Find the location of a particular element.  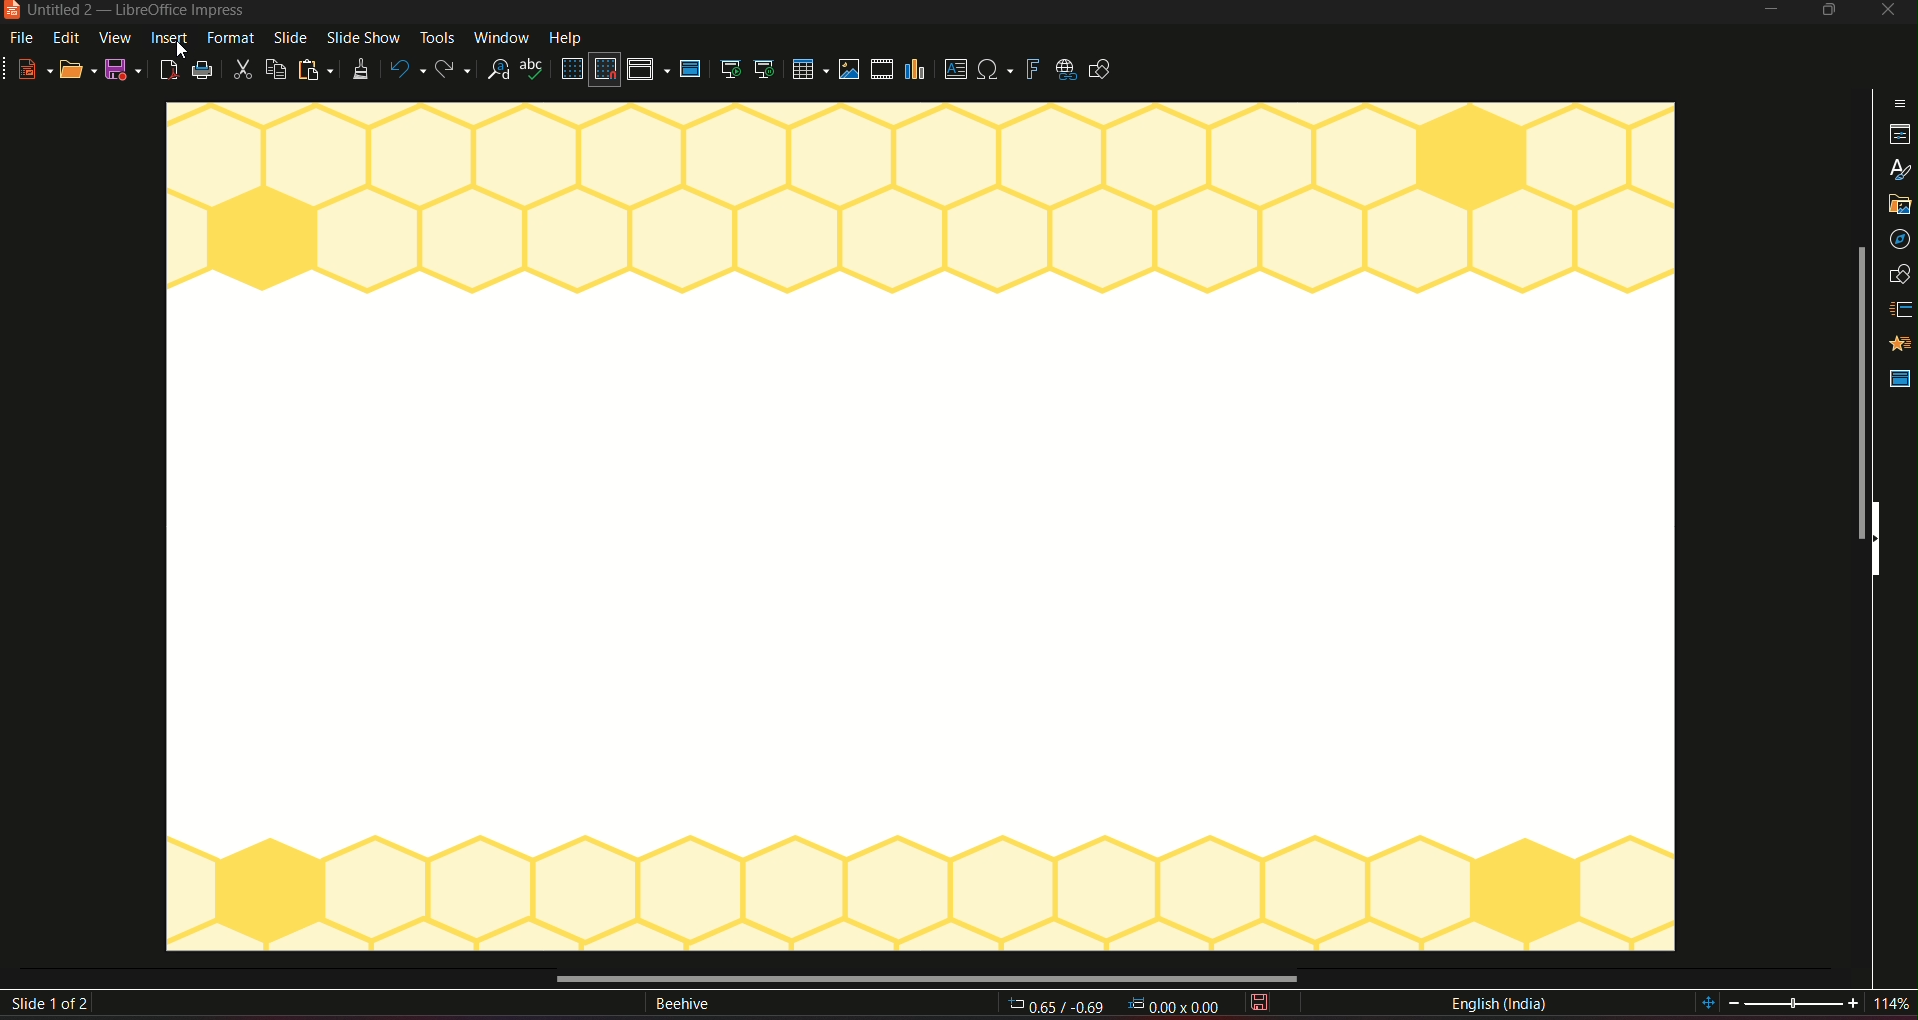

minimize is located at coordinates (1768, 12).